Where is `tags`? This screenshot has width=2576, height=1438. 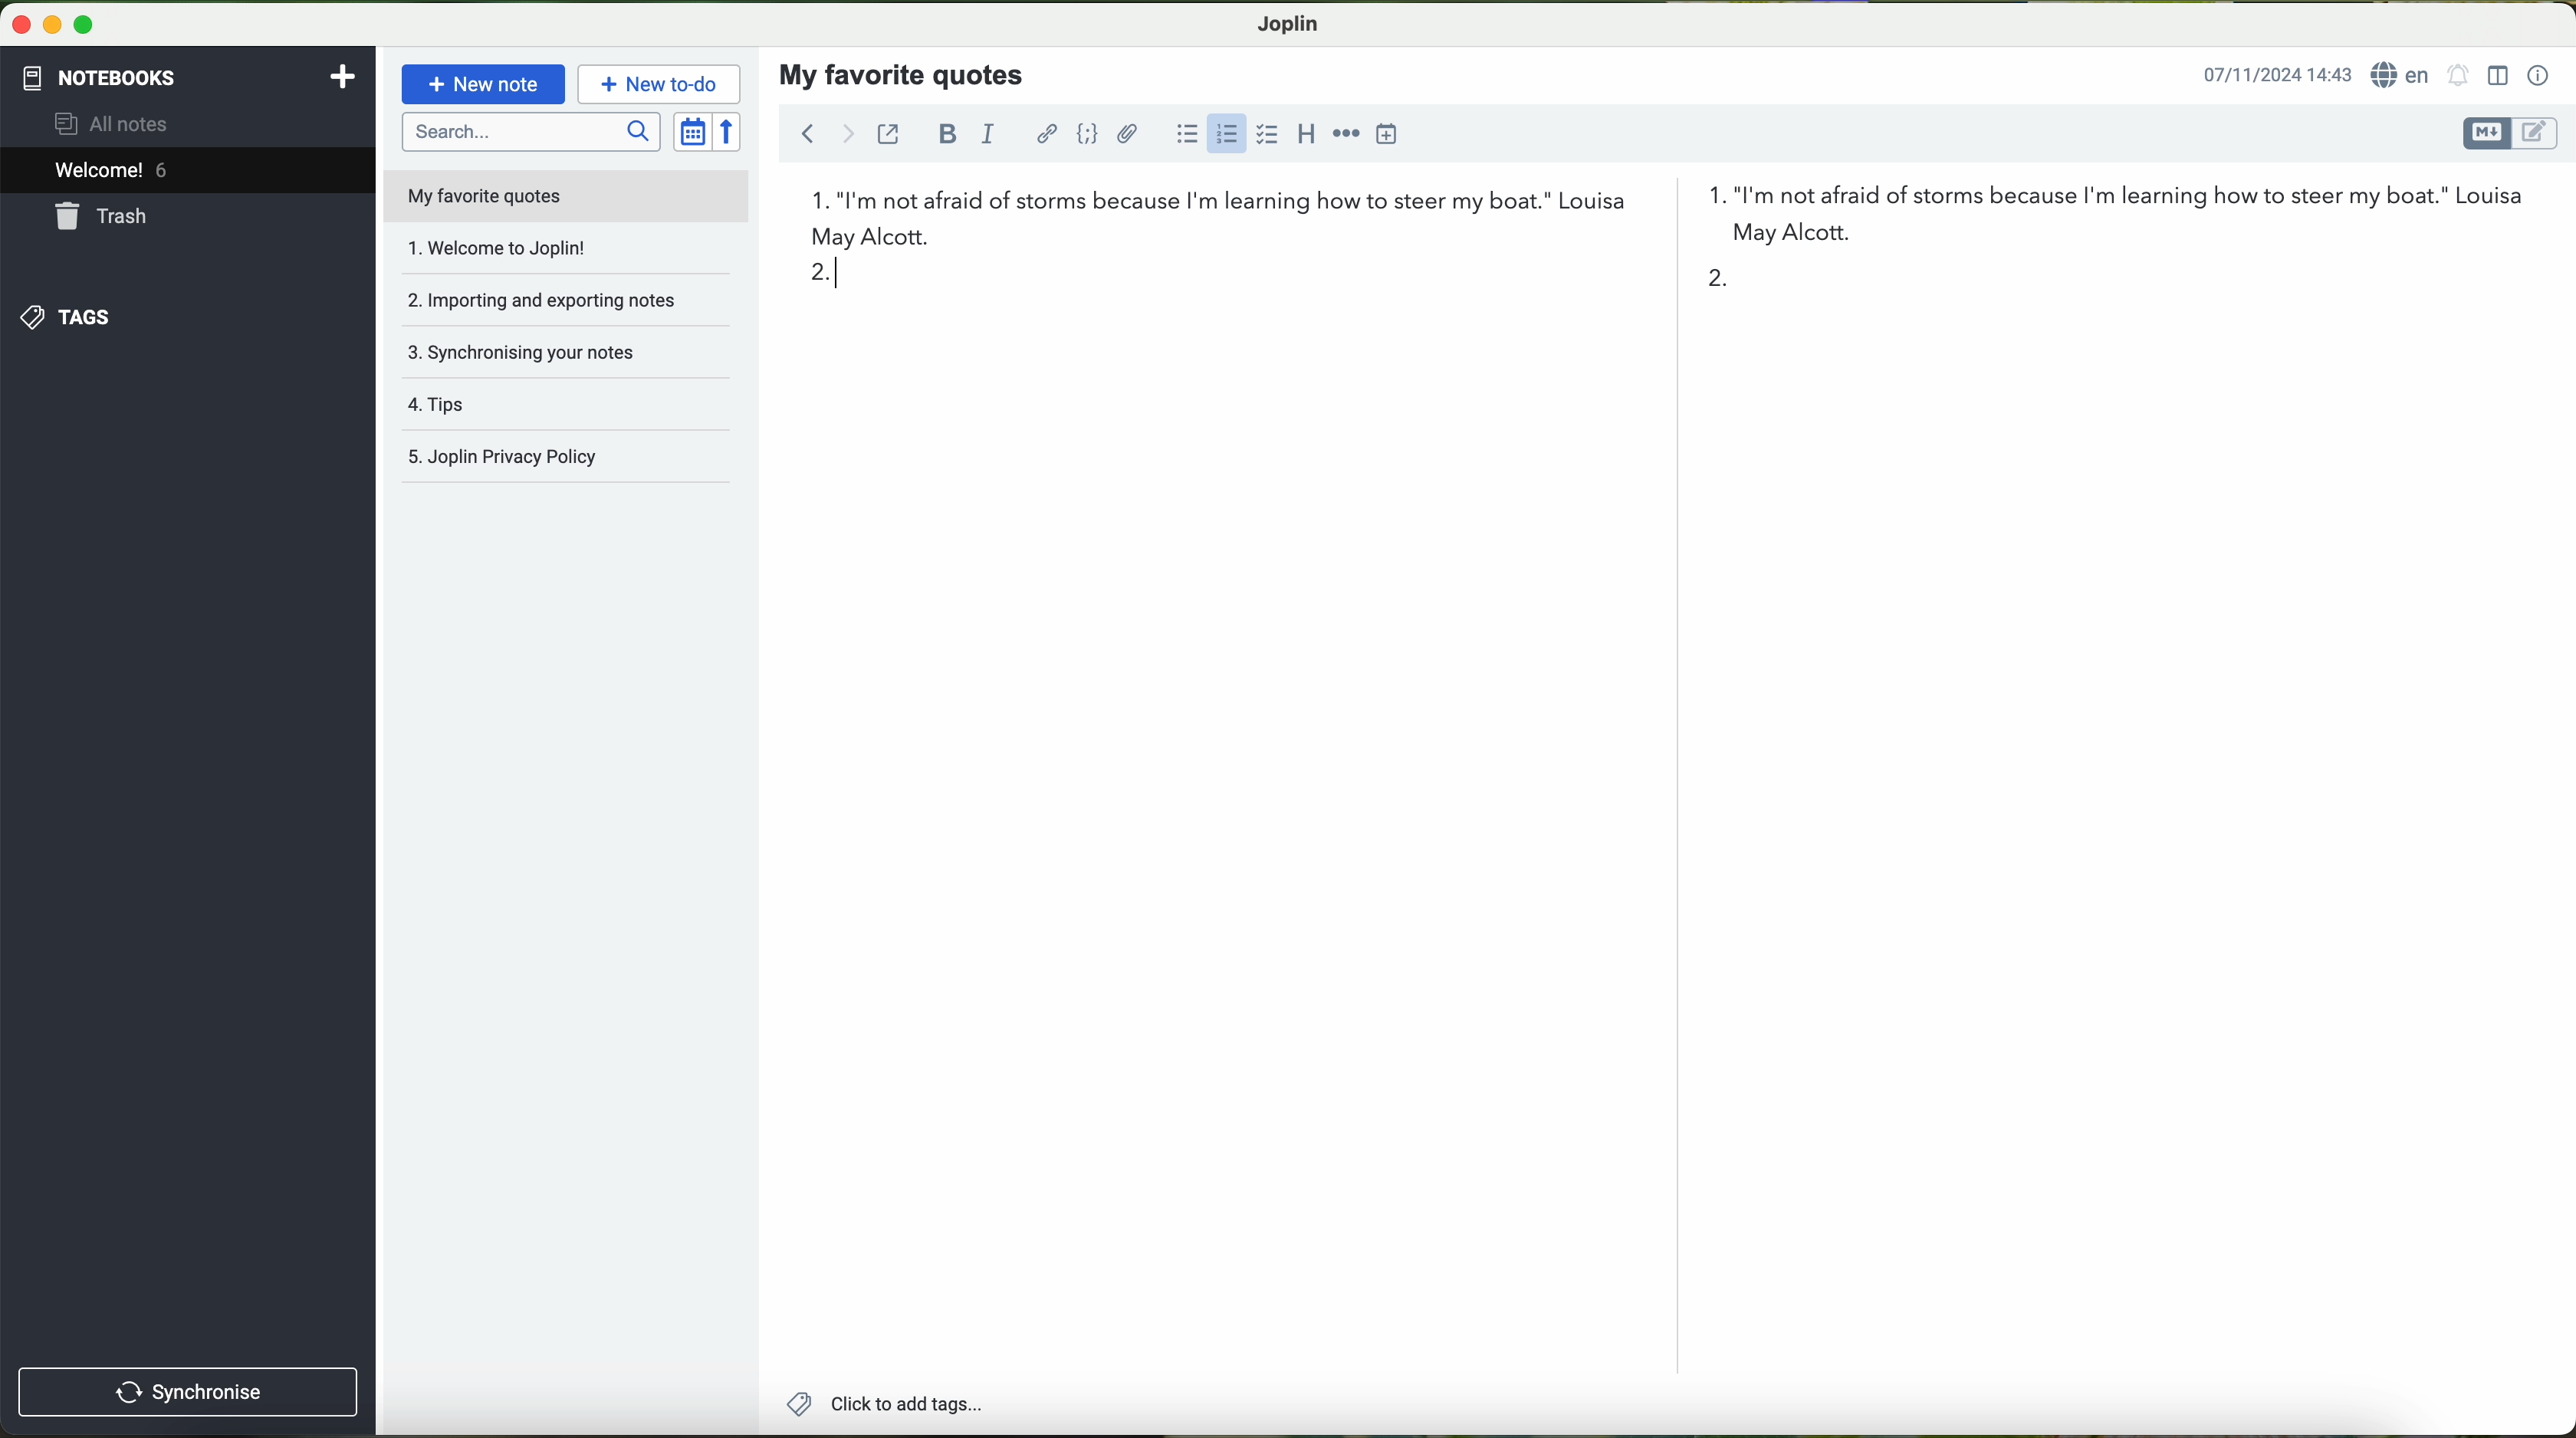
tags is located at coordinates (187, 317).